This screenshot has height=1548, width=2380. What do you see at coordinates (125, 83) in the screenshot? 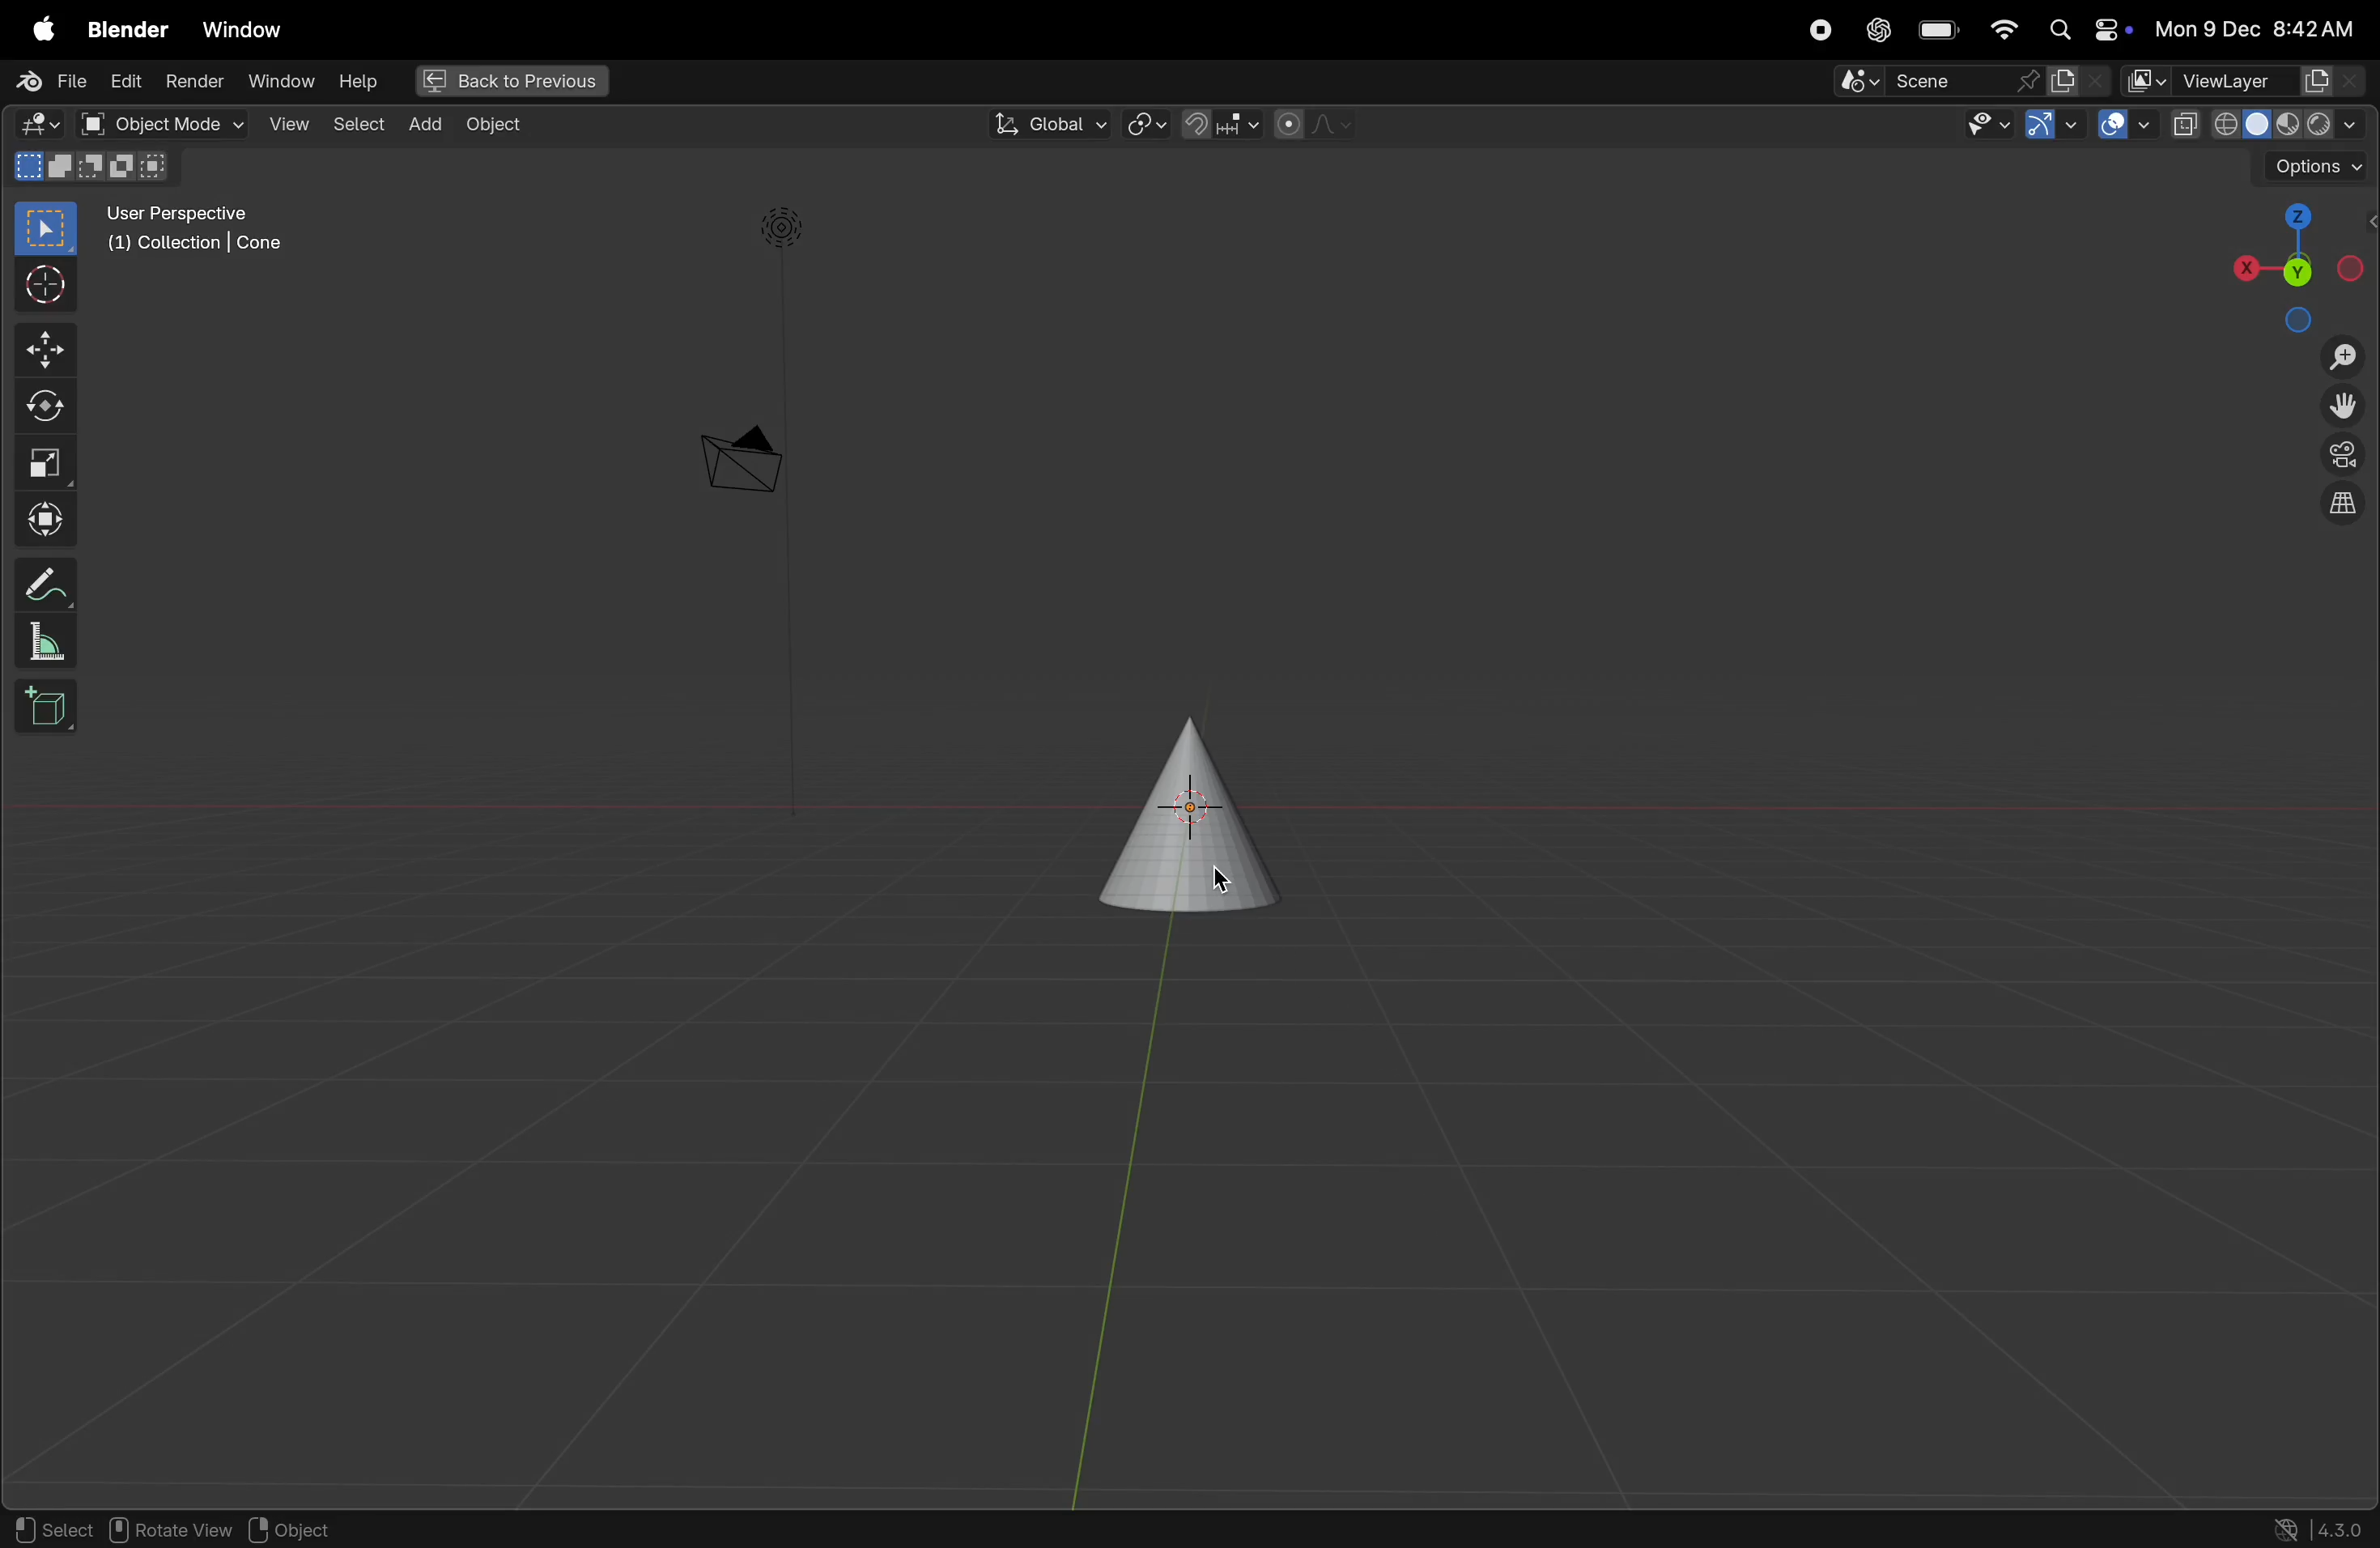
I see `Edit` at bounding box center [125, 83].